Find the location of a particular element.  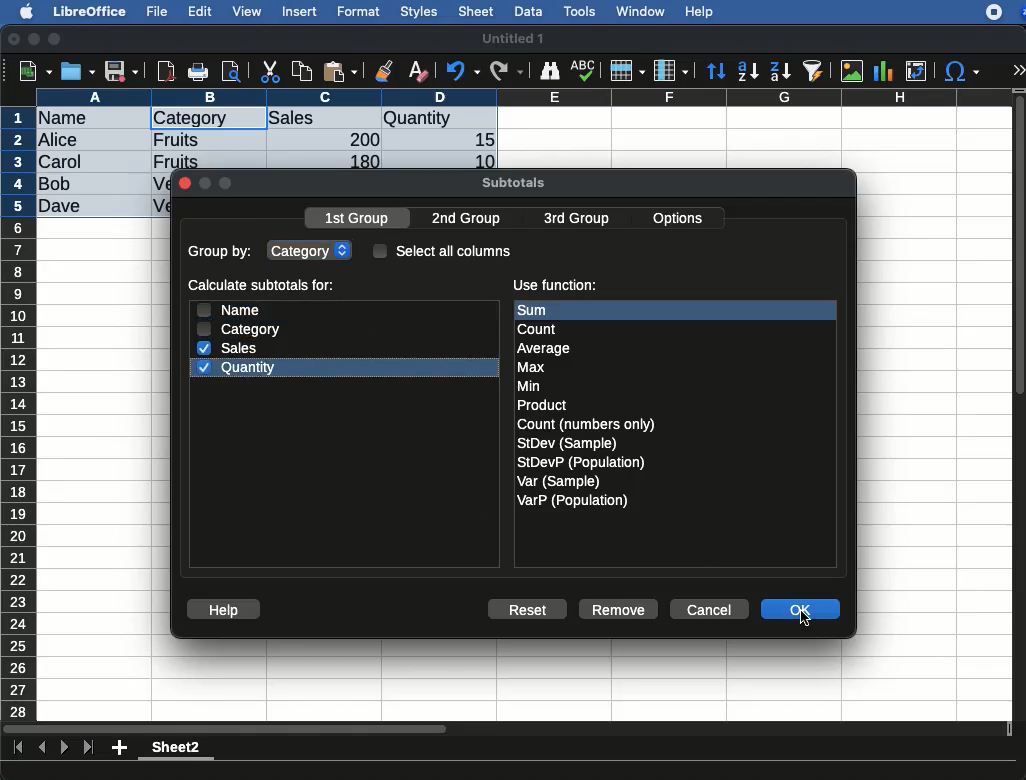

reset is located at coordinates (532, 611).